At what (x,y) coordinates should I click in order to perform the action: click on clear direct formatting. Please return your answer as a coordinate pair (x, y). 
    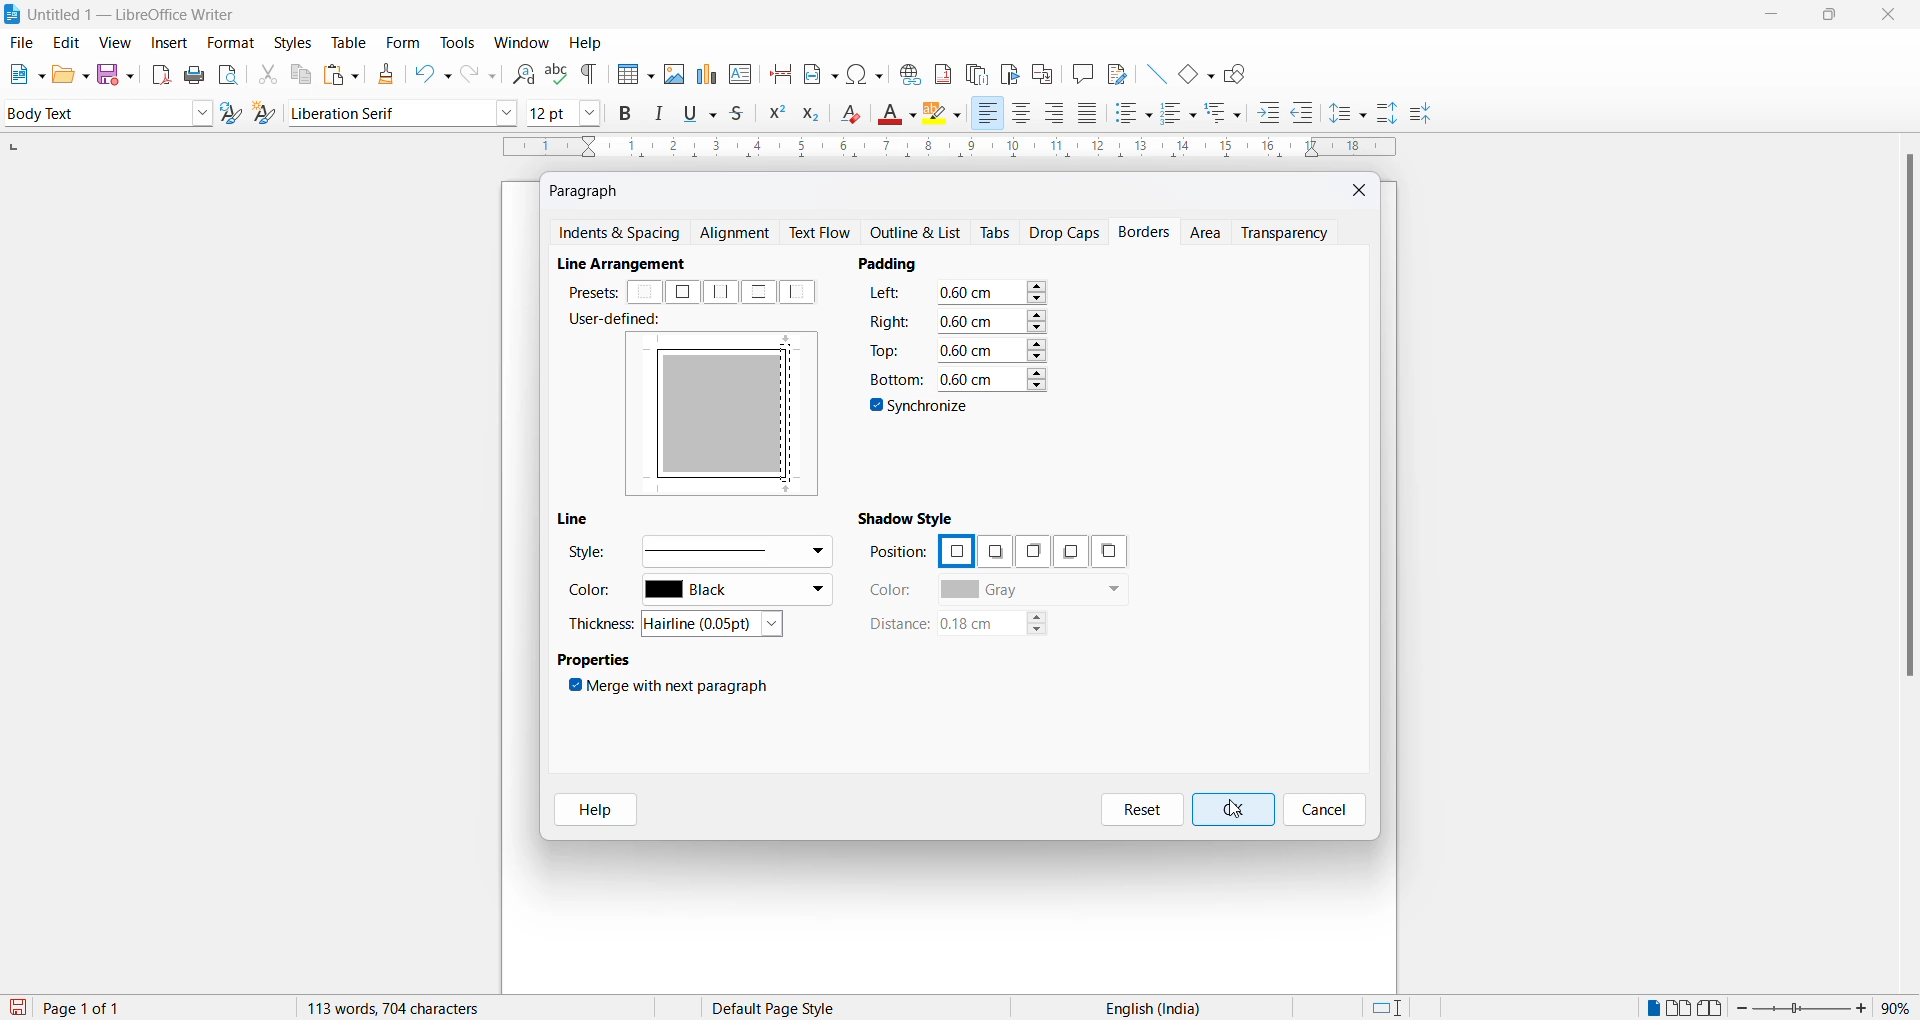
    Looking at the image, I should click on (856, 116).